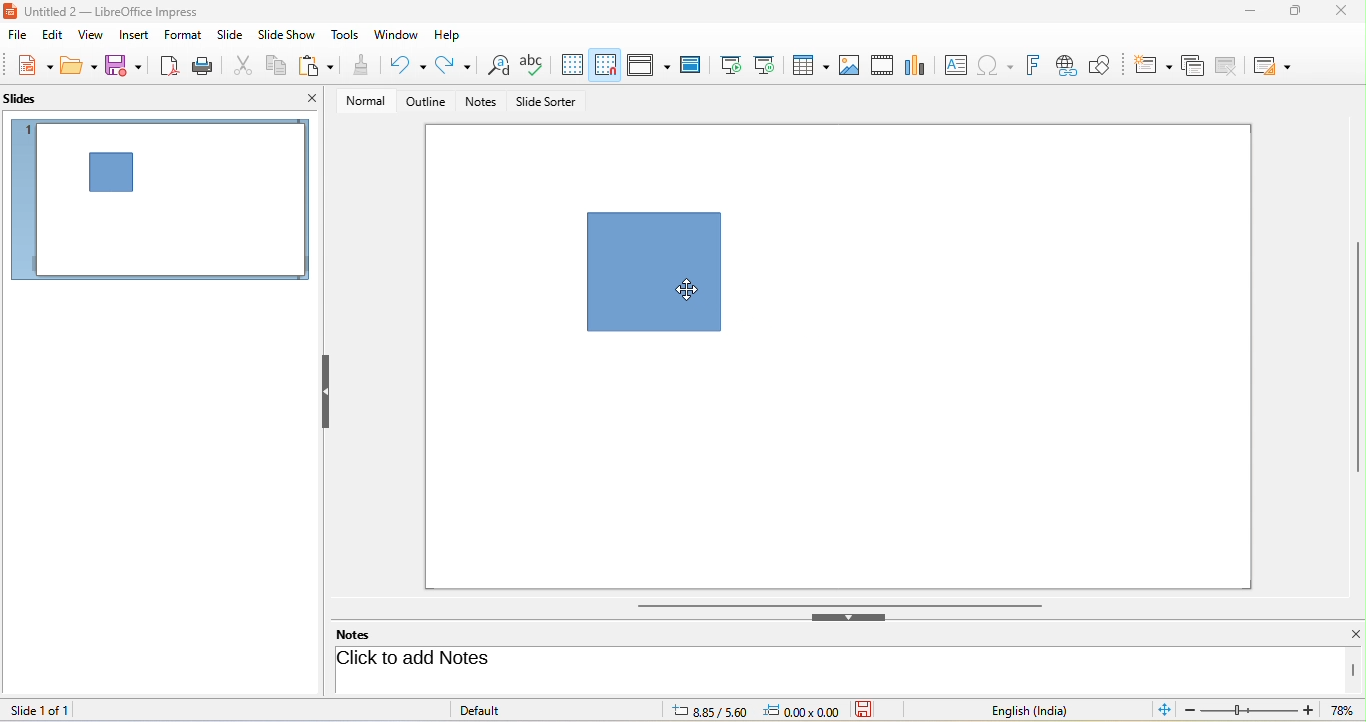 Image resolution: width=1366 pixels, height=722 pixels. What do you see at coordinates (999, 65) in the screenshot?
I see `special character` at bounding box center [999, 65].